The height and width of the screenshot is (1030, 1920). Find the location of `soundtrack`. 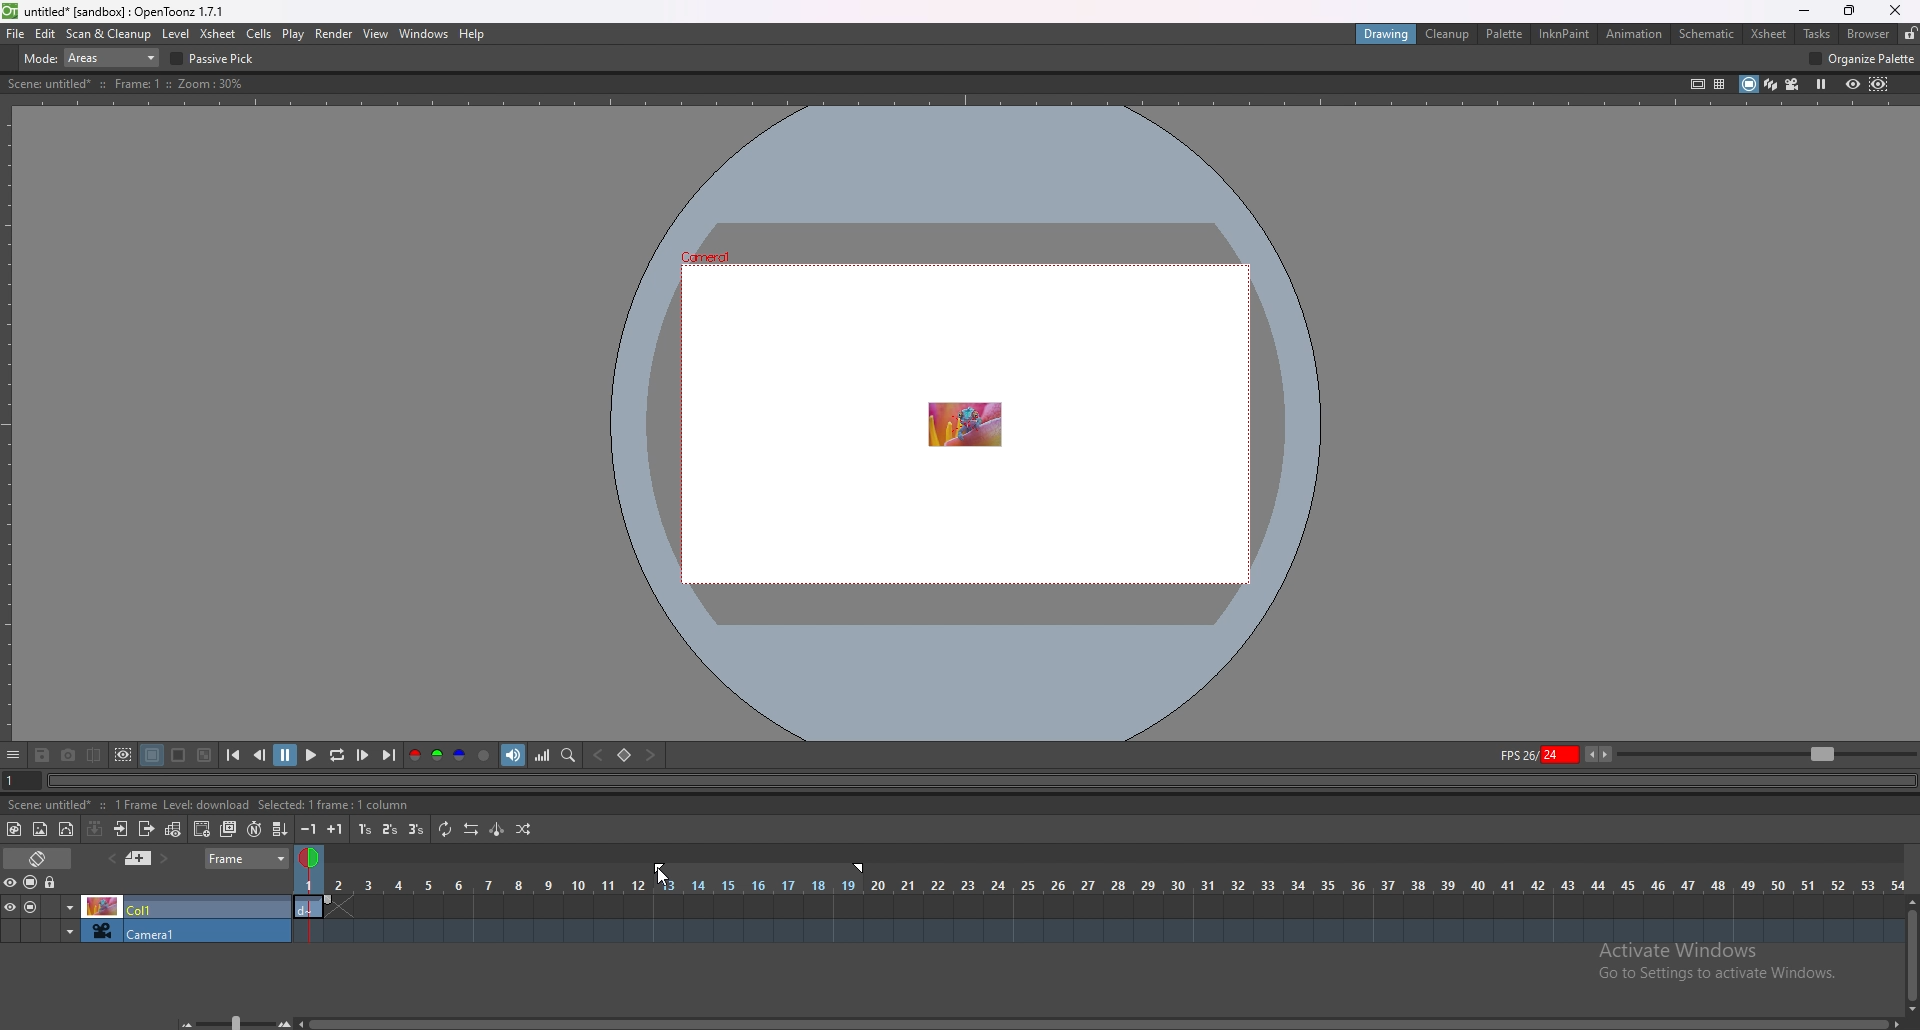

soundtrack is located at coordinates (513, 755).